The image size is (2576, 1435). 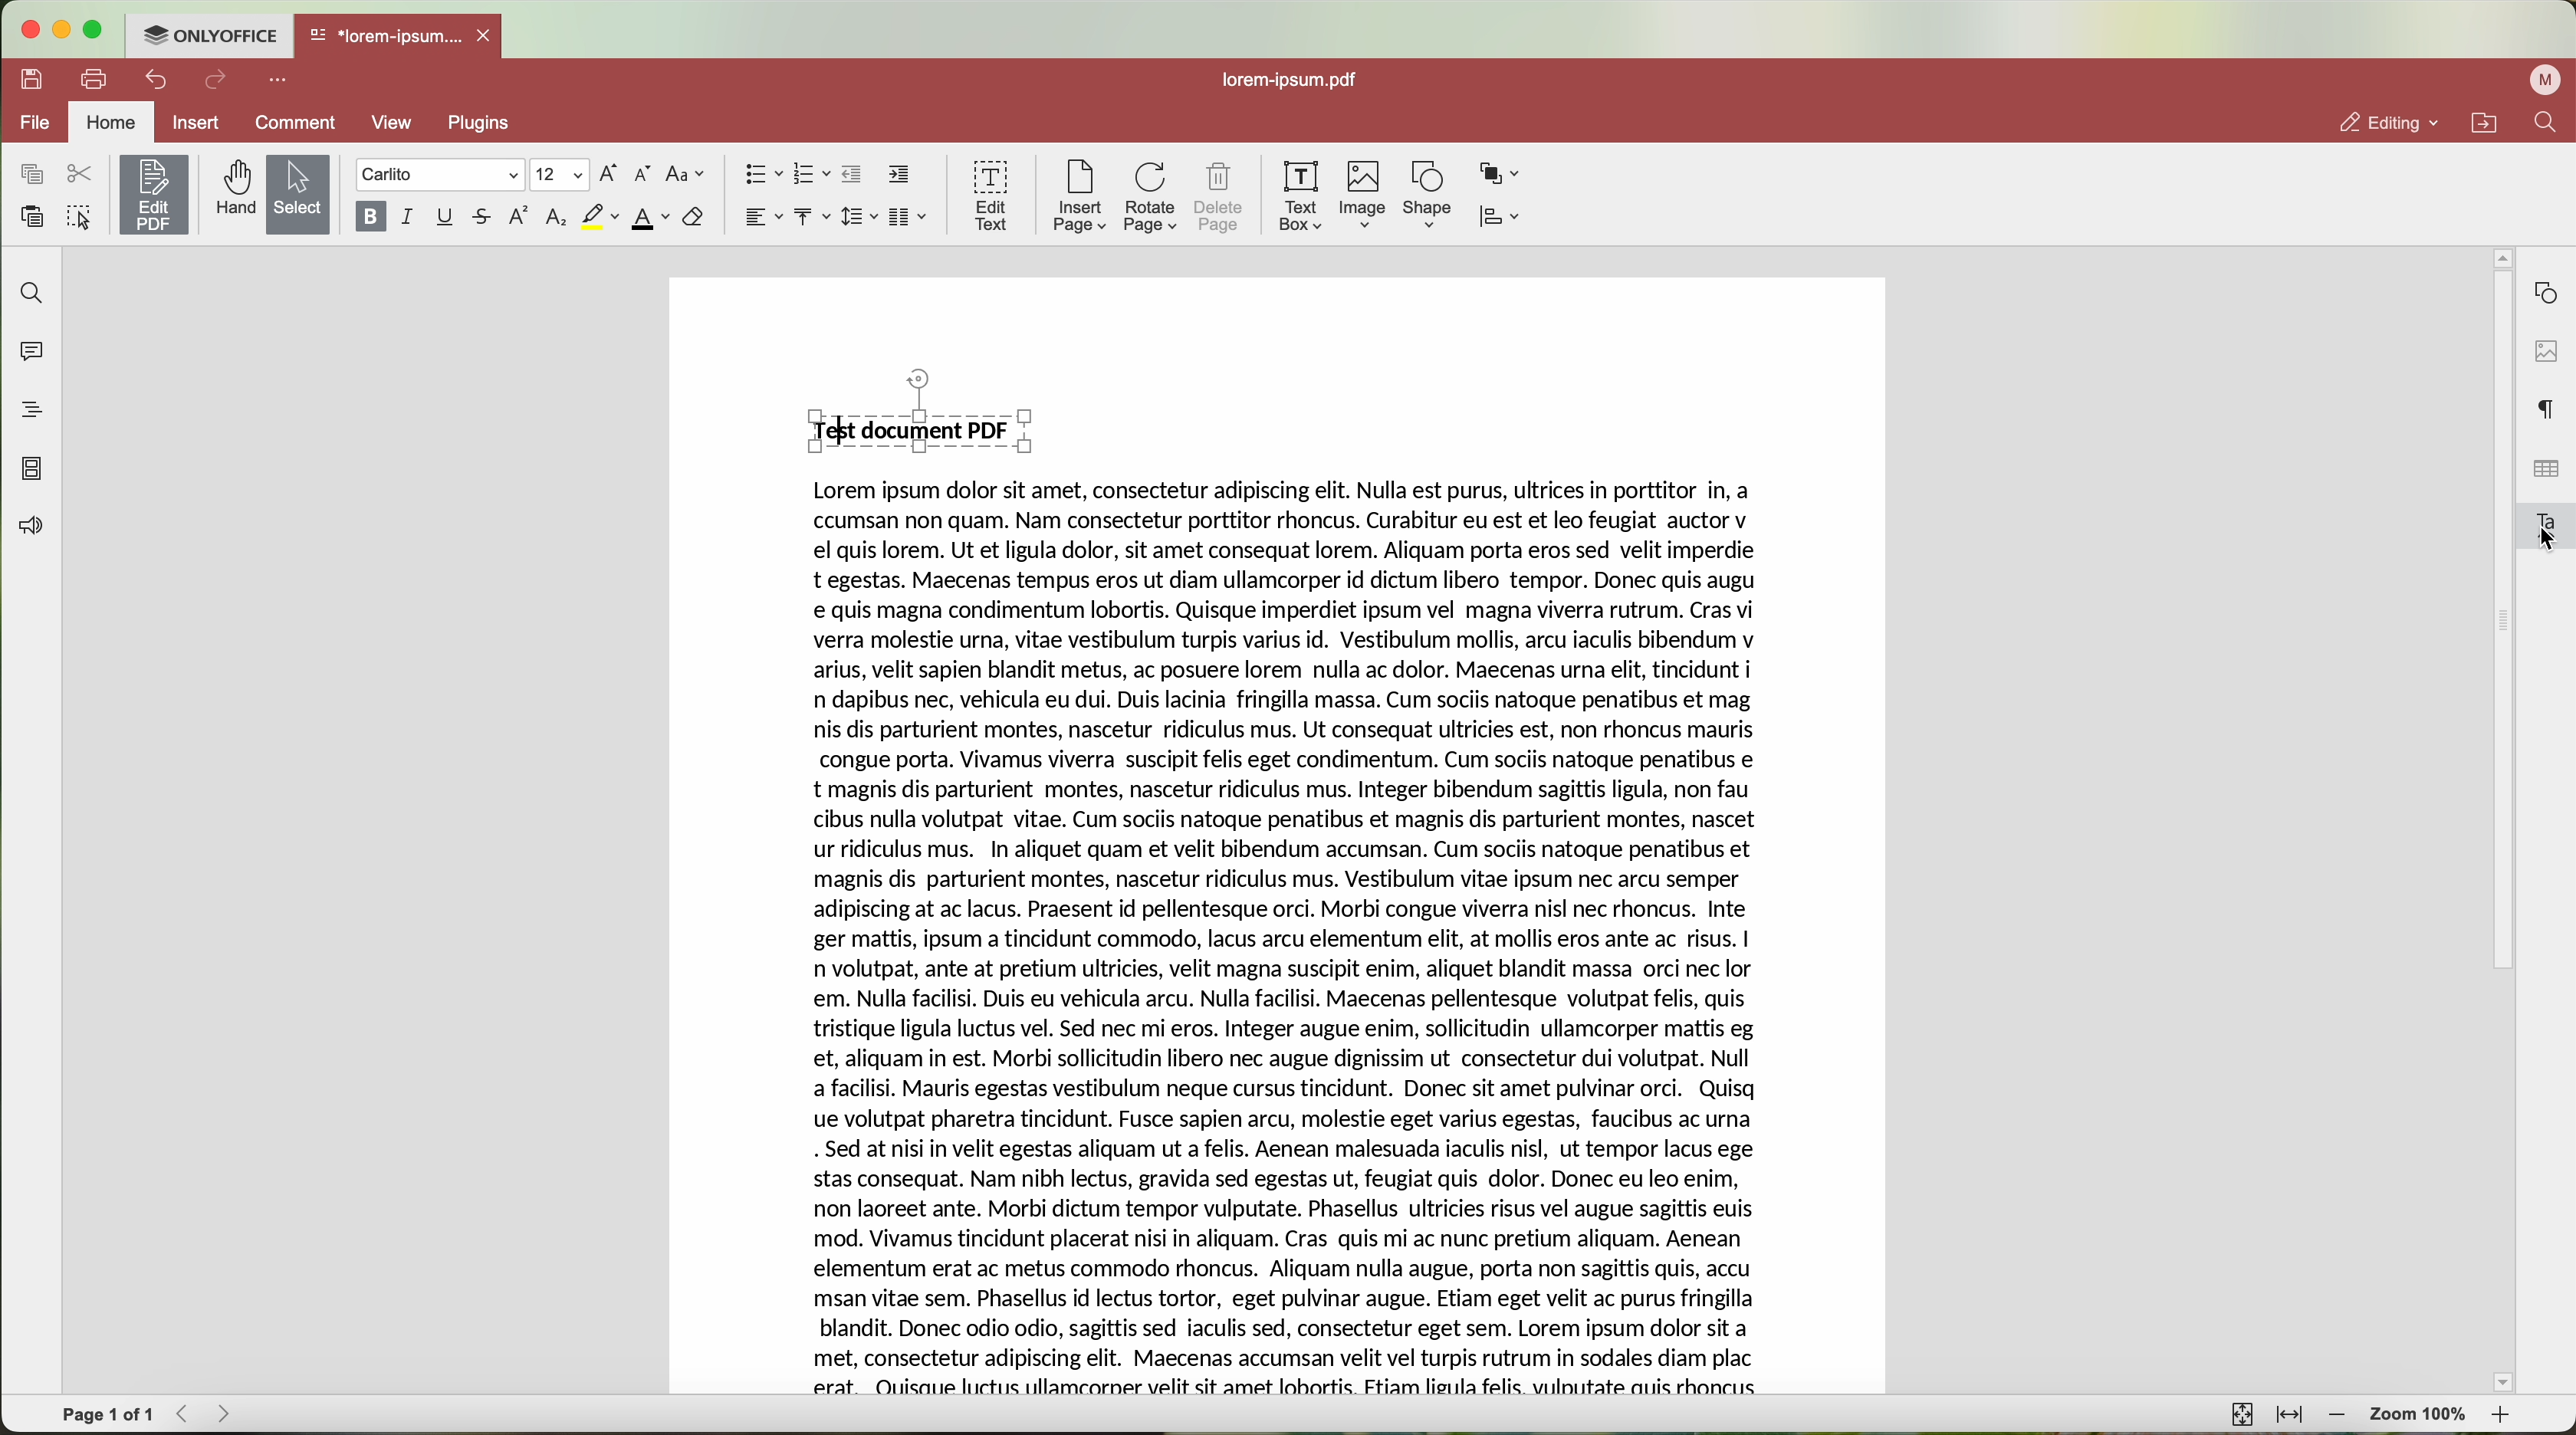 What do you see at coordinates (599, 217) in the screenshot?
I see `highlight color` at bounding box center [599, 217].